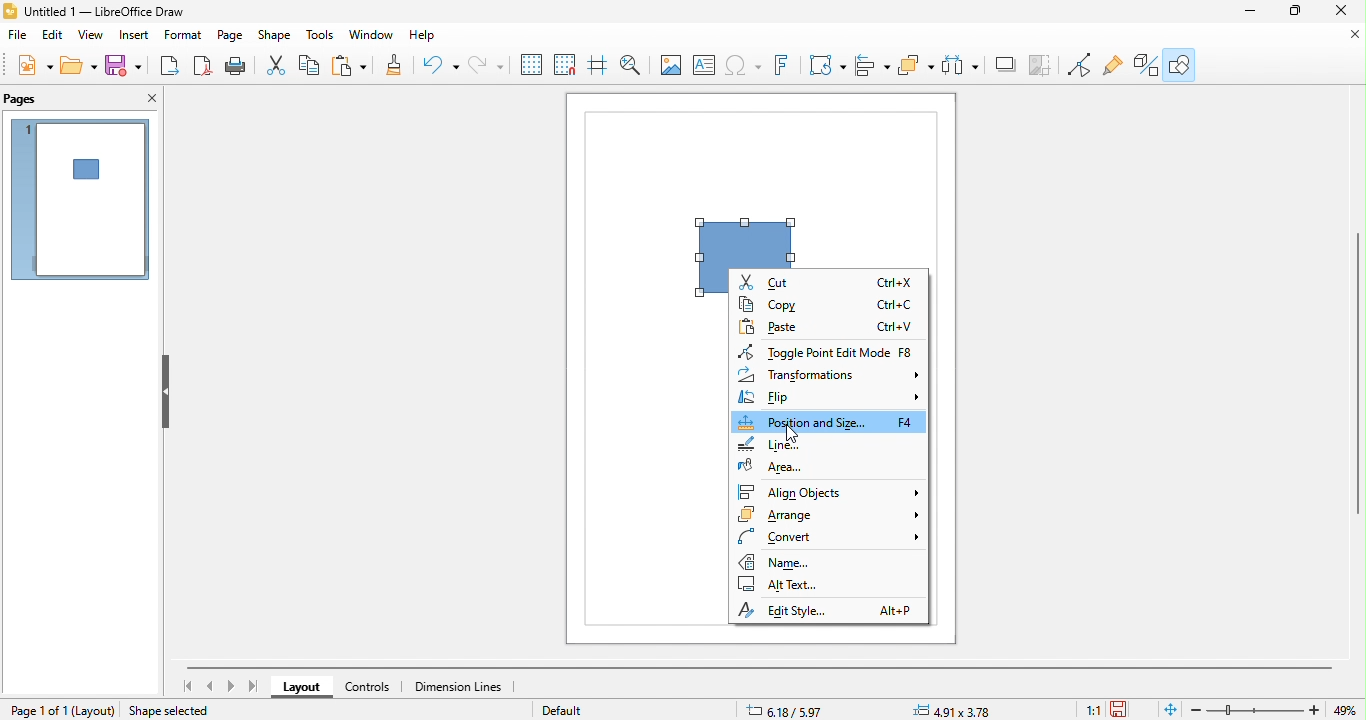 Image resolution: width=1366 pixels, height=720 pixels. I want to click on paste, so click(774, 328).